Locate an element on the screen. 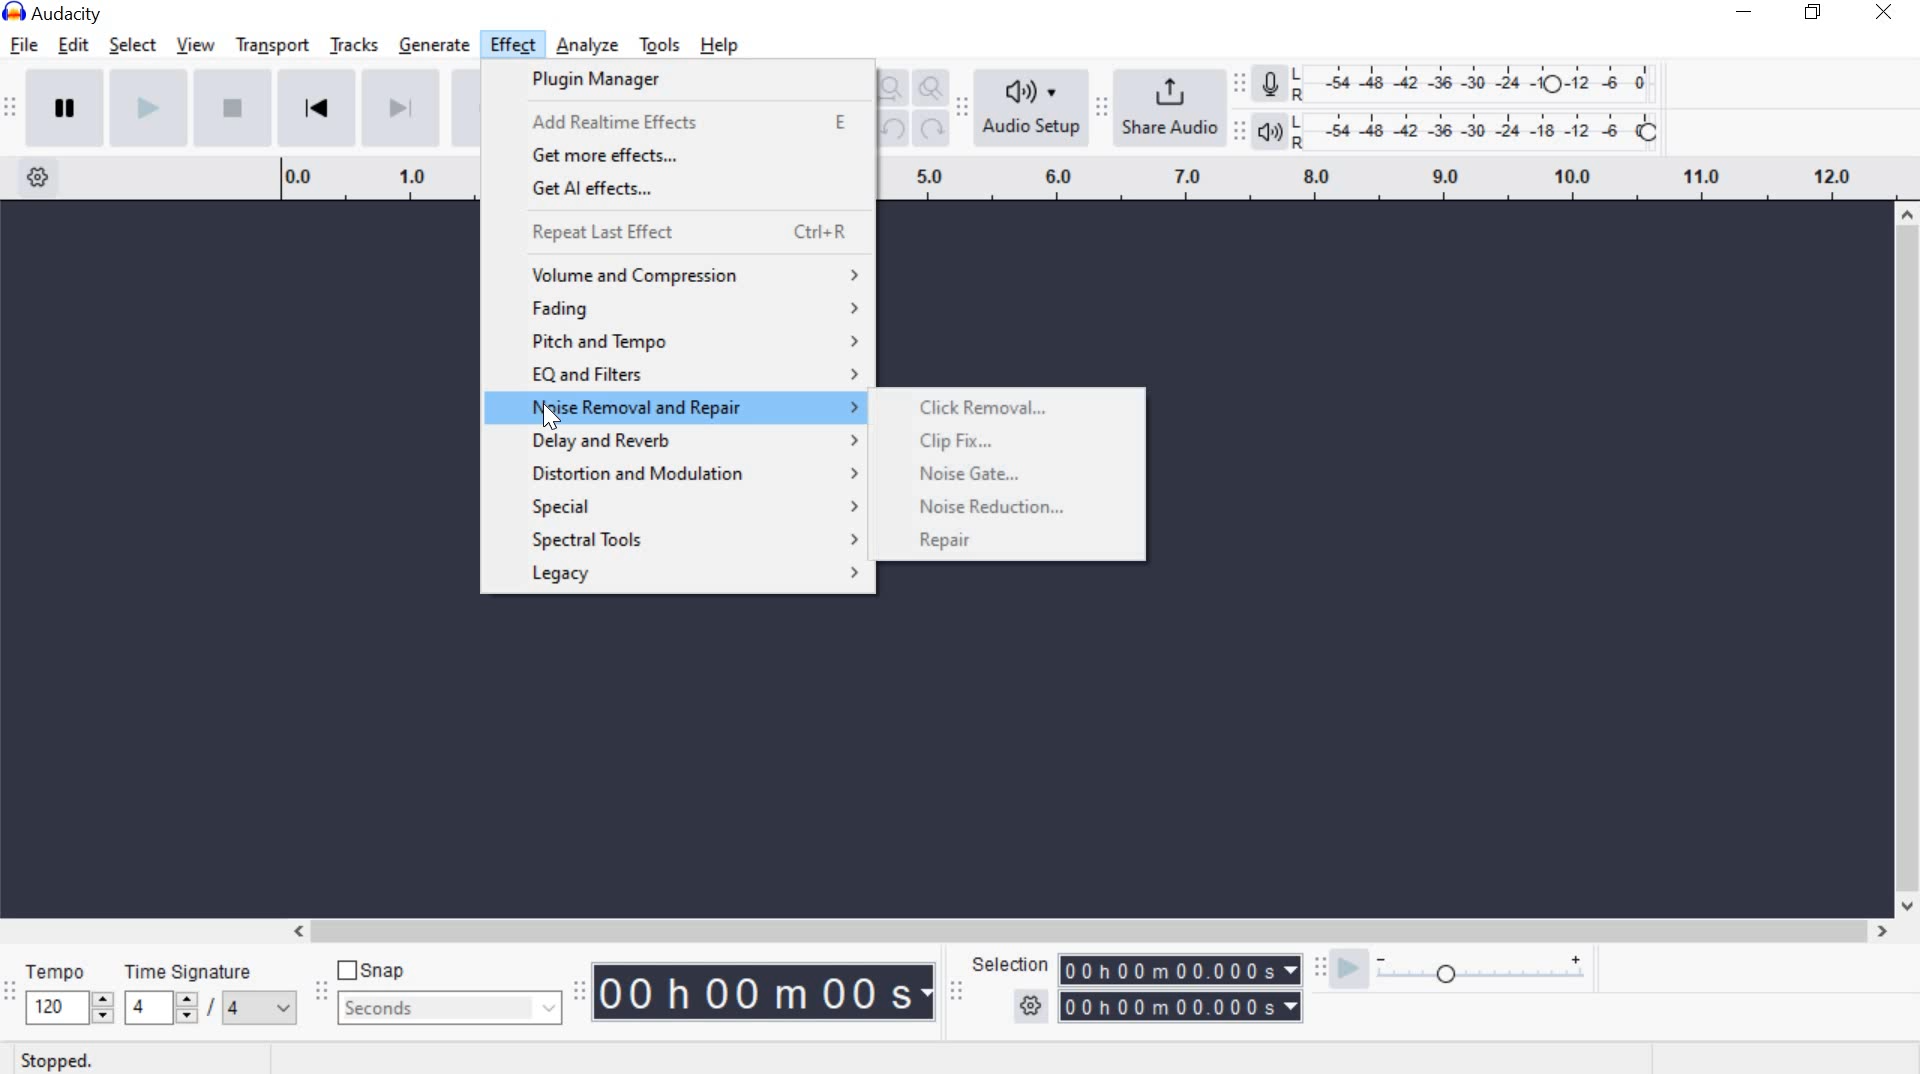 This screenshot has width=1920, height=1074. tempo is located at coordinates (68, 993).